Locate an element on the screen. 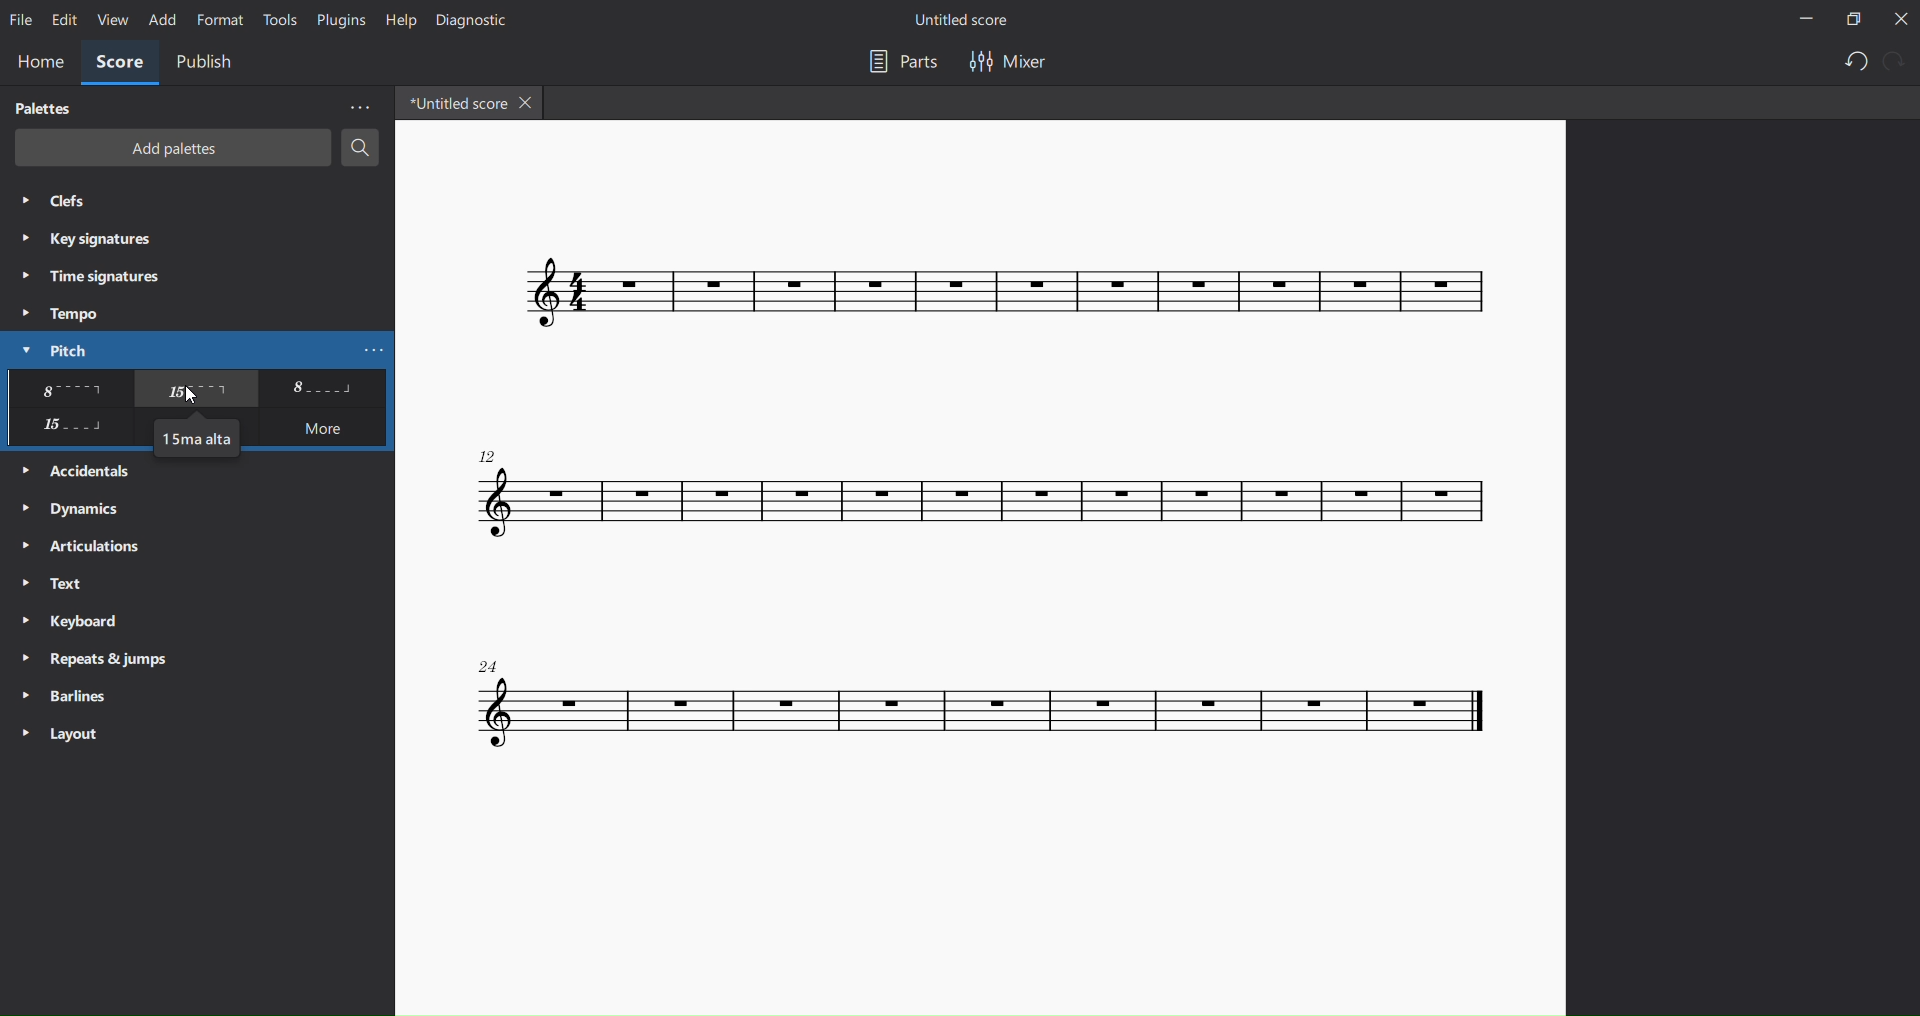  title is located at coordinates (455, 102).